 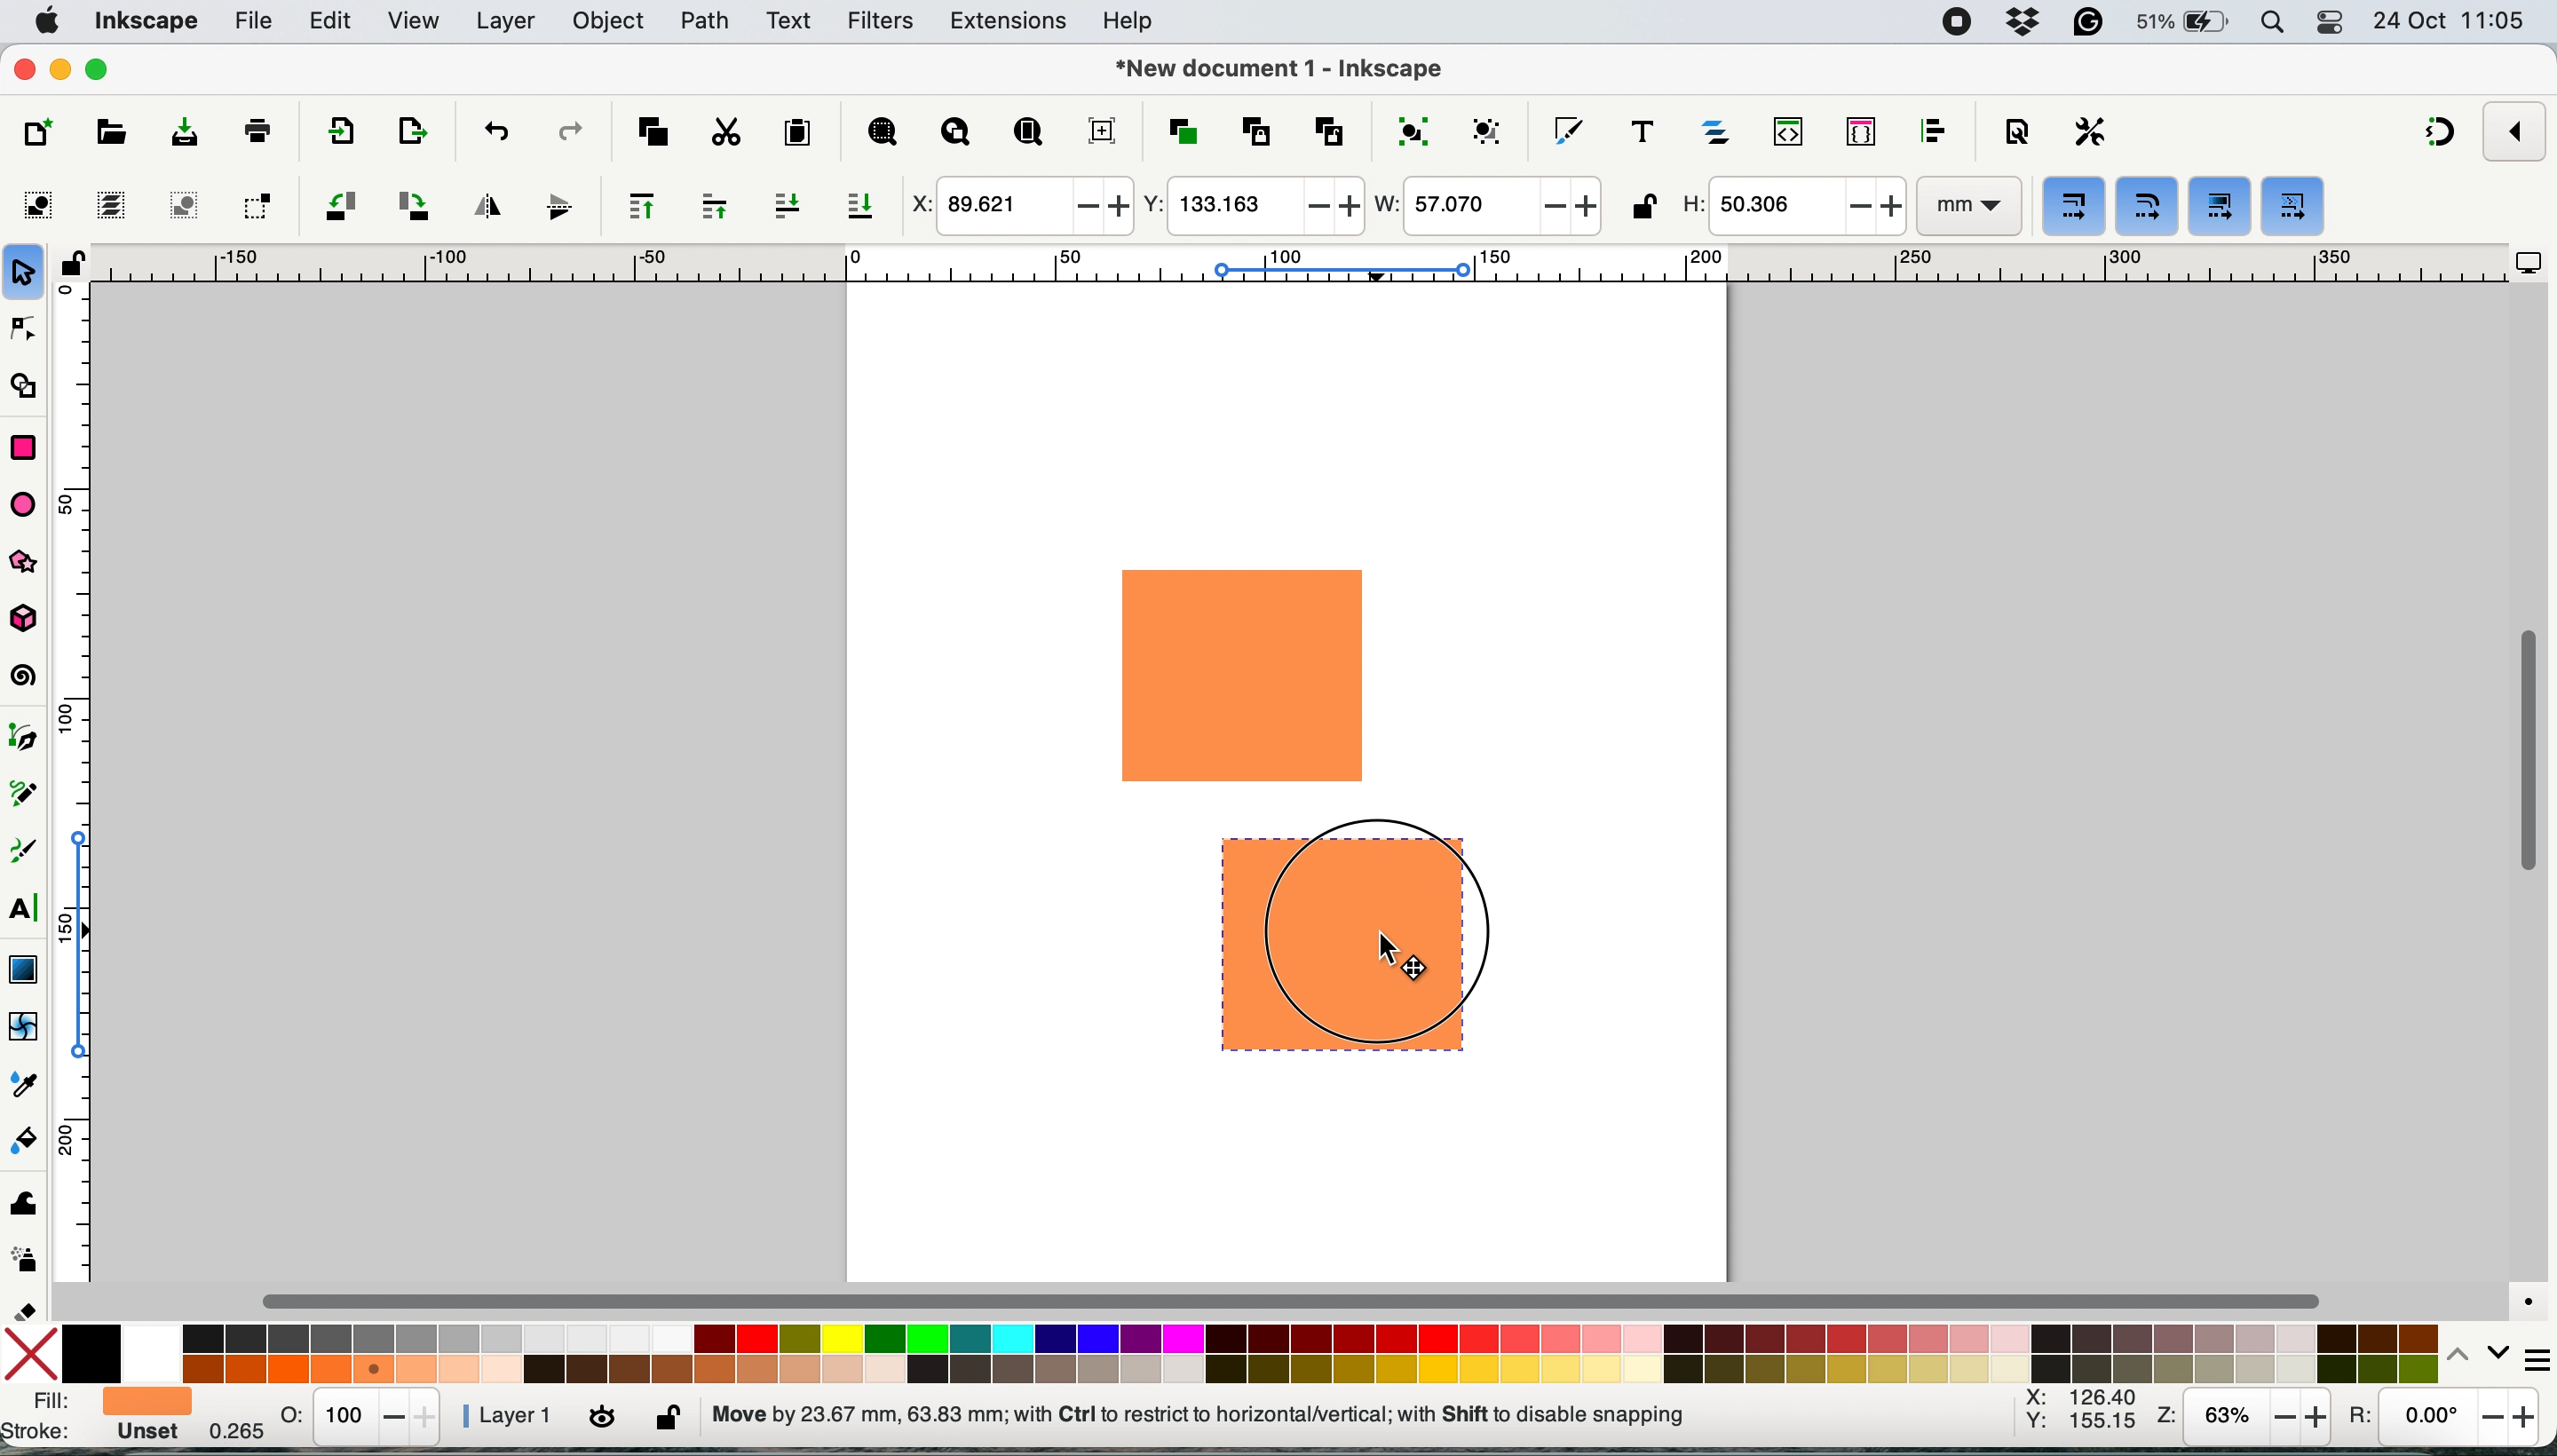 I want to click on xml editor, so click(x=1784, y=132).